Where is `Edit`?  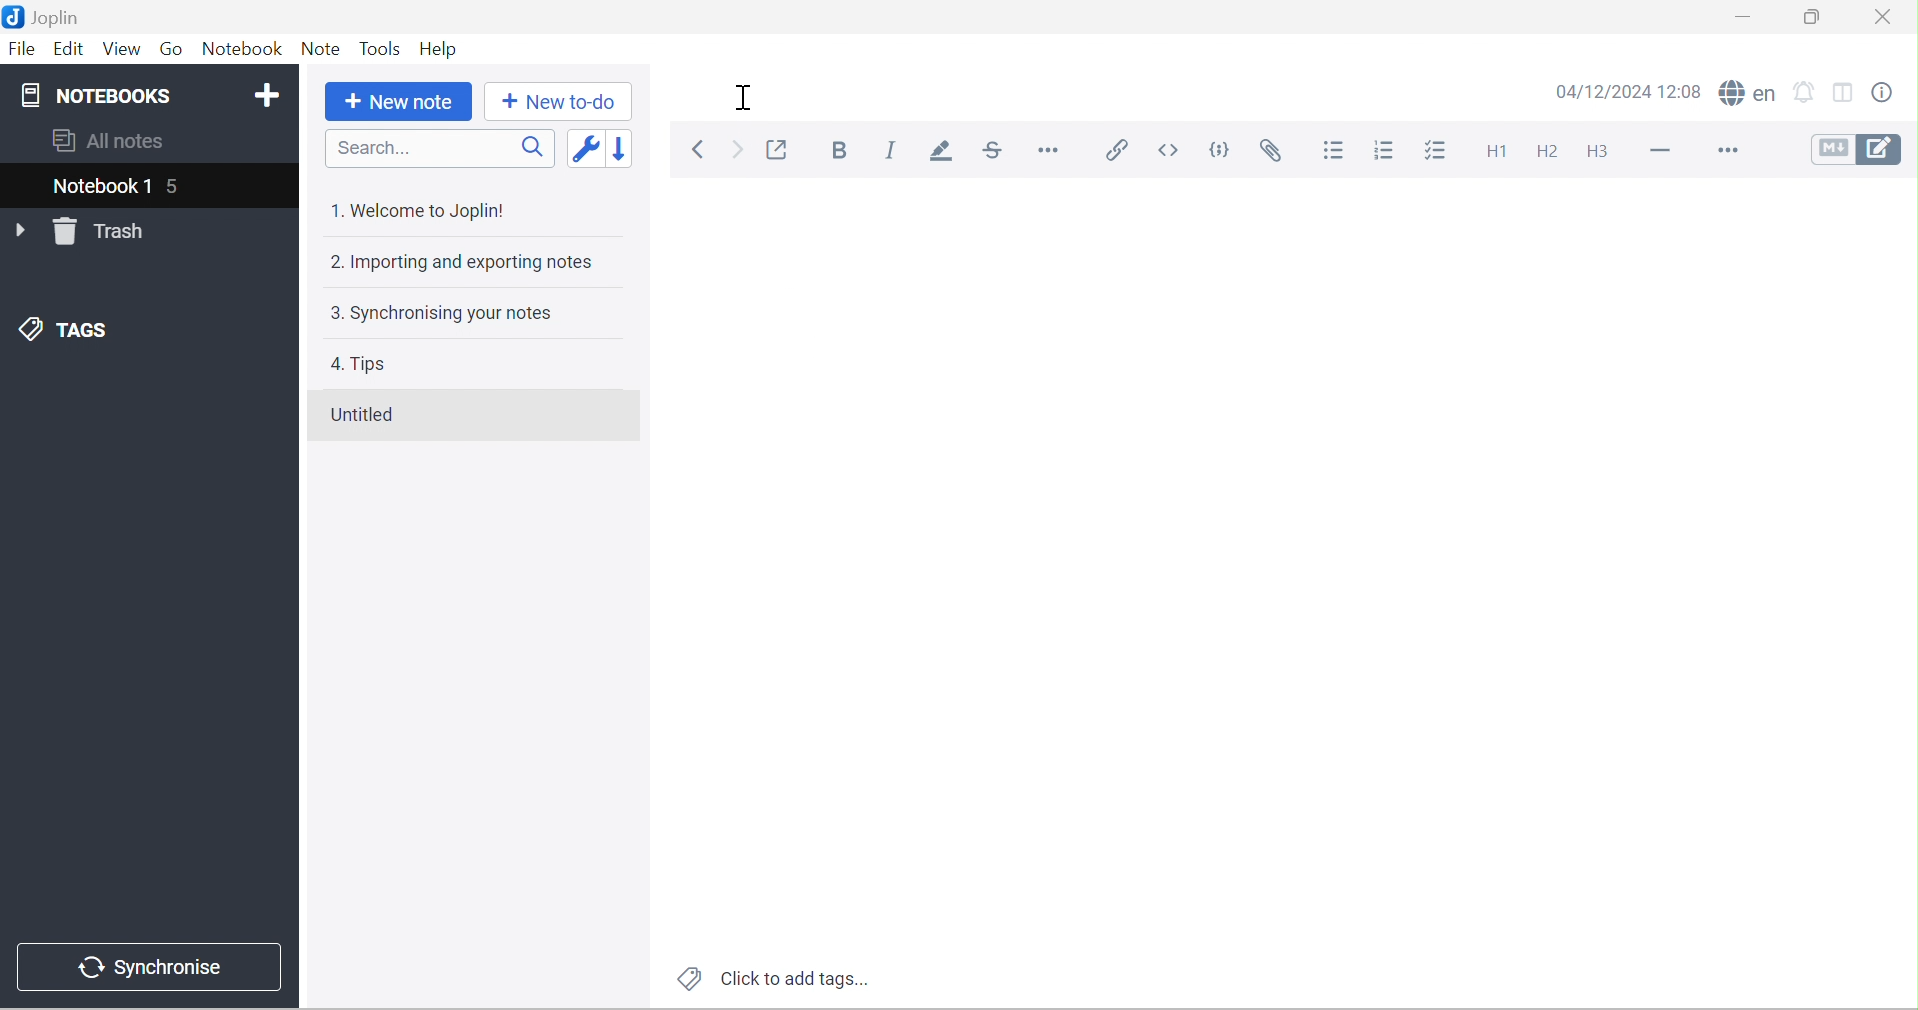
Edit is located at coordinates (69, 51).